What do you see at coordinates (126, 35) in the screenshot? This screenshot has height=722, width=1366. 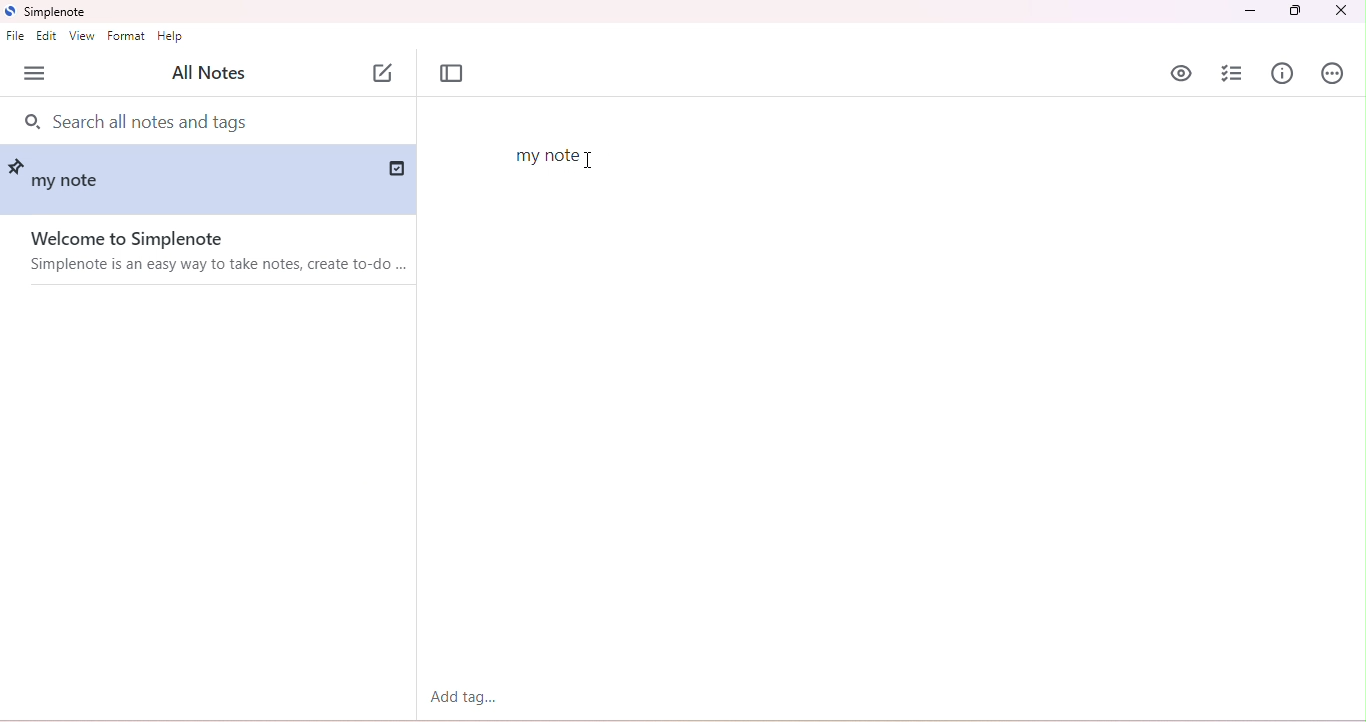 I see `format` at bounding box center [126, 35].